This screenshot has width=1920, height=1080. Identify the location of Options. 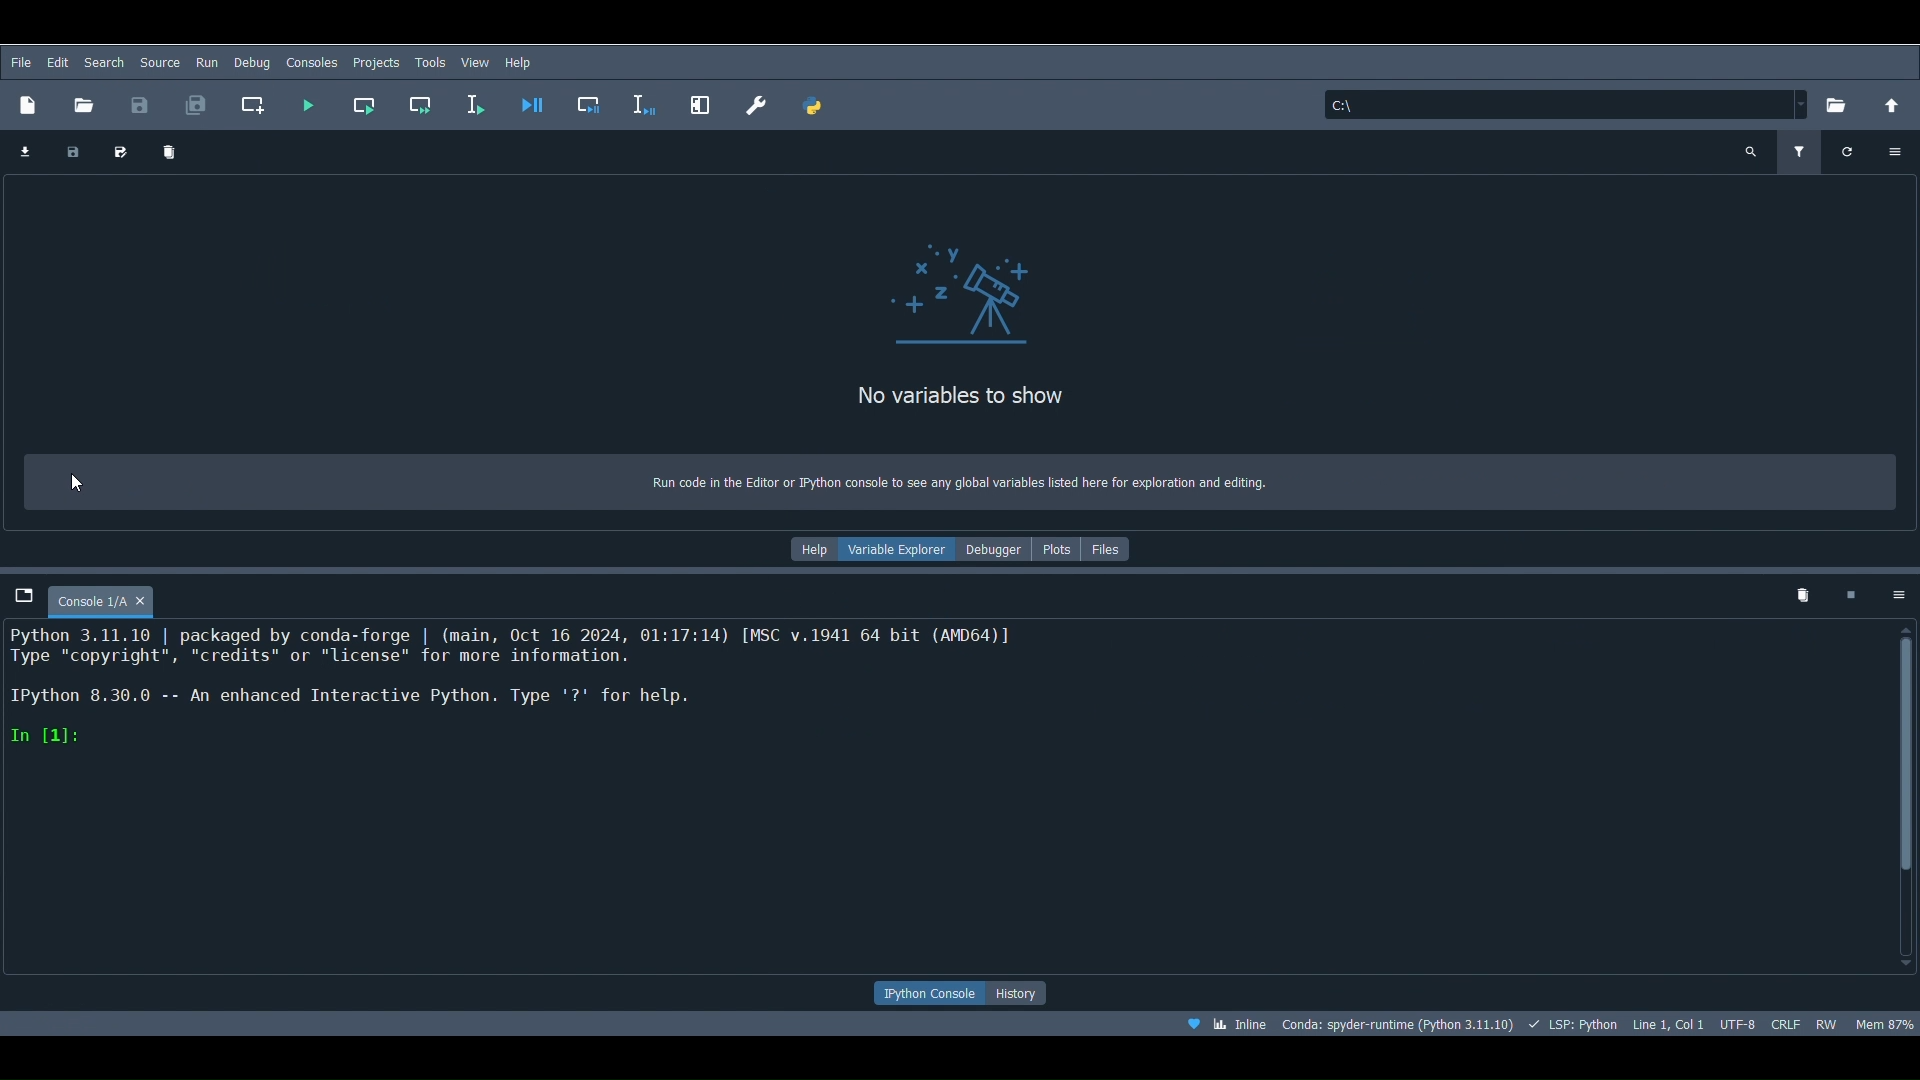
(1895, 590).